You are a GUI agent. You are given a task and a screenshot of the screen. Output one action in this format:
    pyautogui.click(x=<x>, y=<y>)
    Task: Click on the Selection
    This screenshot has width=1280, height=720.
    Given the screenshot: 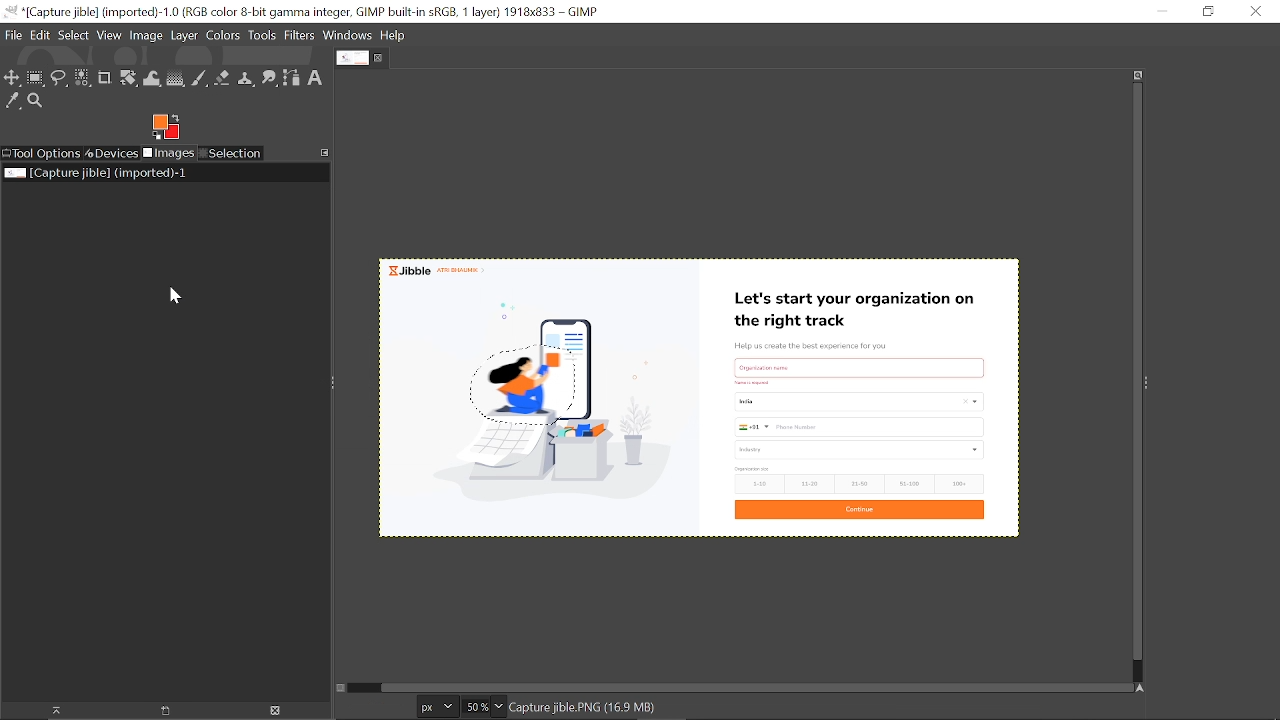 What is the action you would take?
    pyautogui.click(x=230, y=154)
    